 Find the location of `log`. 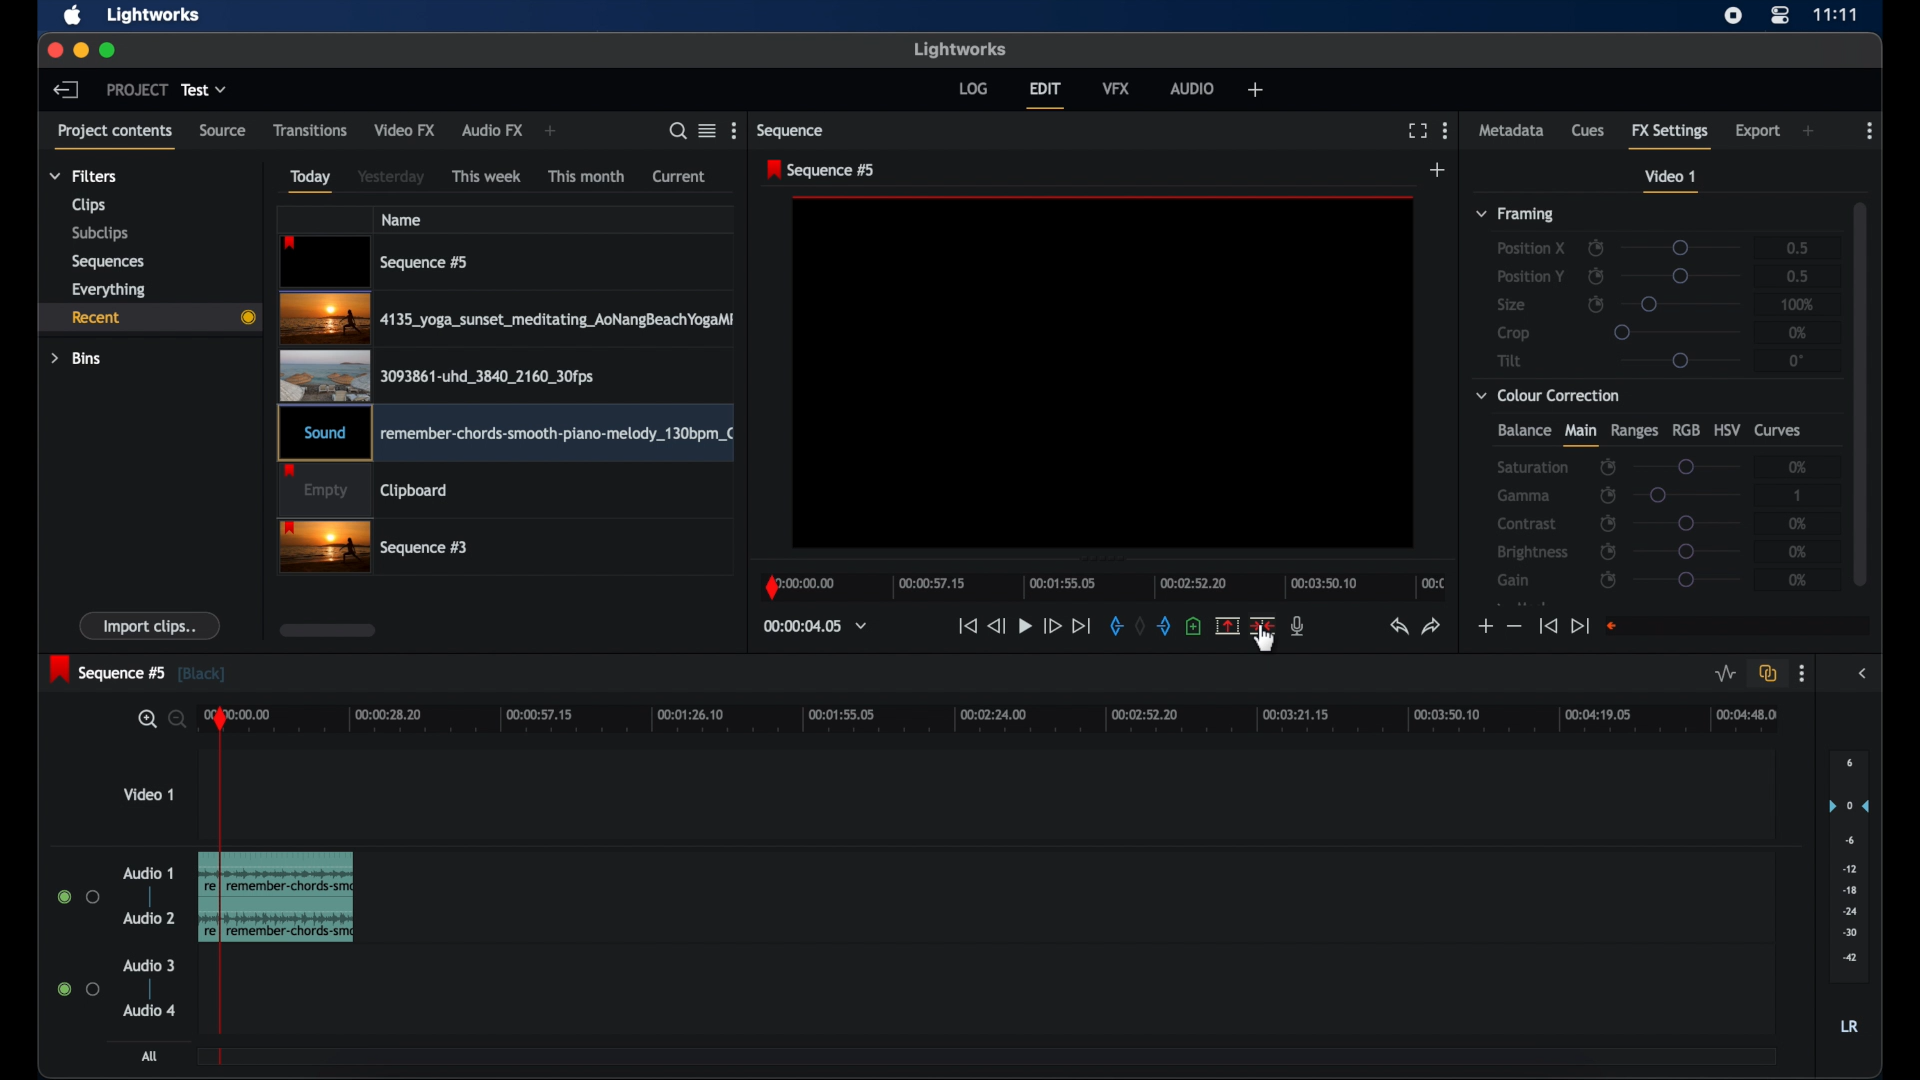

log is located at coordinates (973, 89).